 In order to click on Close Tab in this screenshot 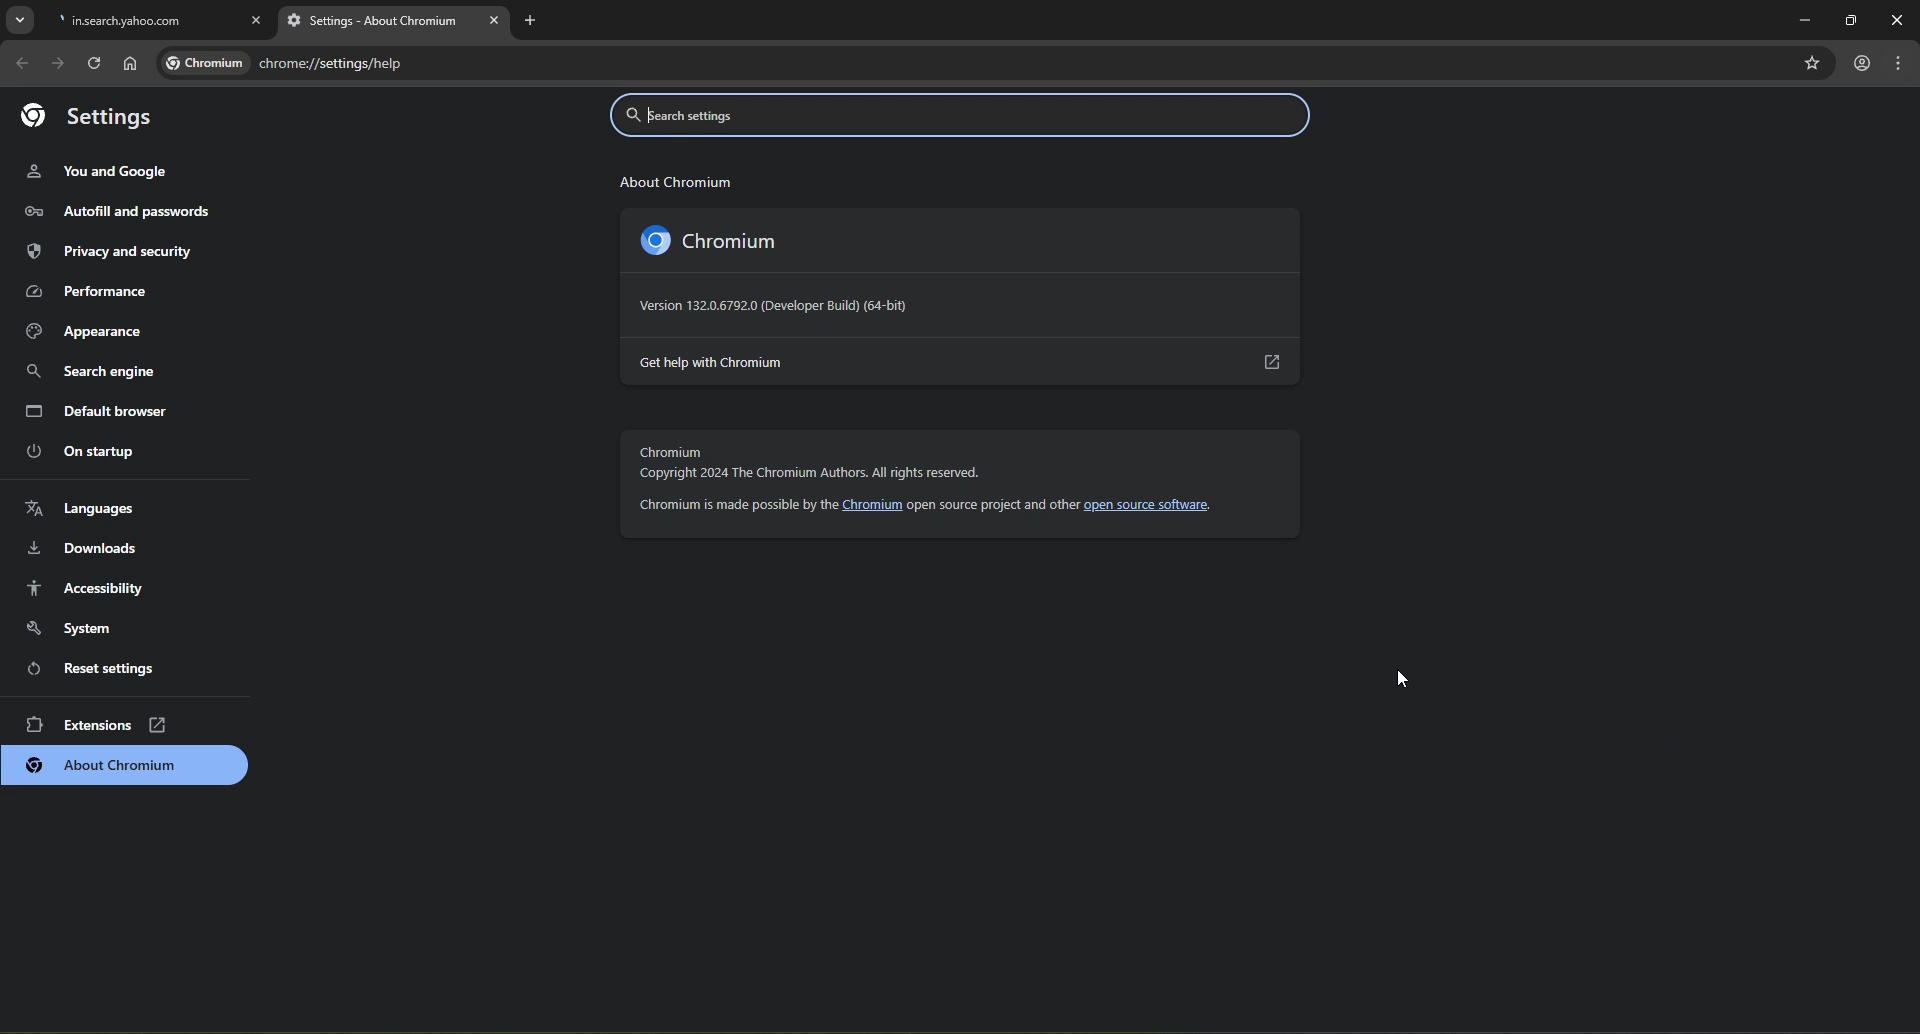, I will do `click(257, 17)`.